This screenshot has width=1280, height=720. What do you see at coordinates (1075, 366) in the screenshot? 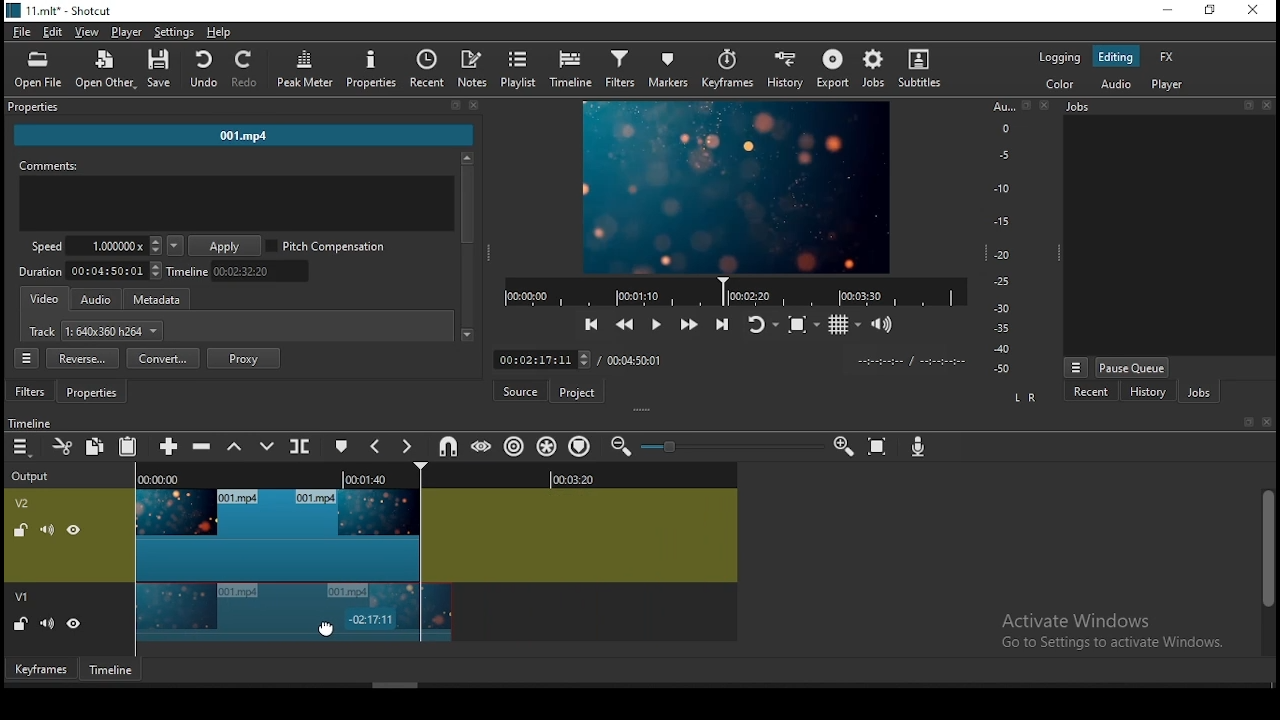
I see `MORE OPTIONS` at bounding box center [1075, 366].